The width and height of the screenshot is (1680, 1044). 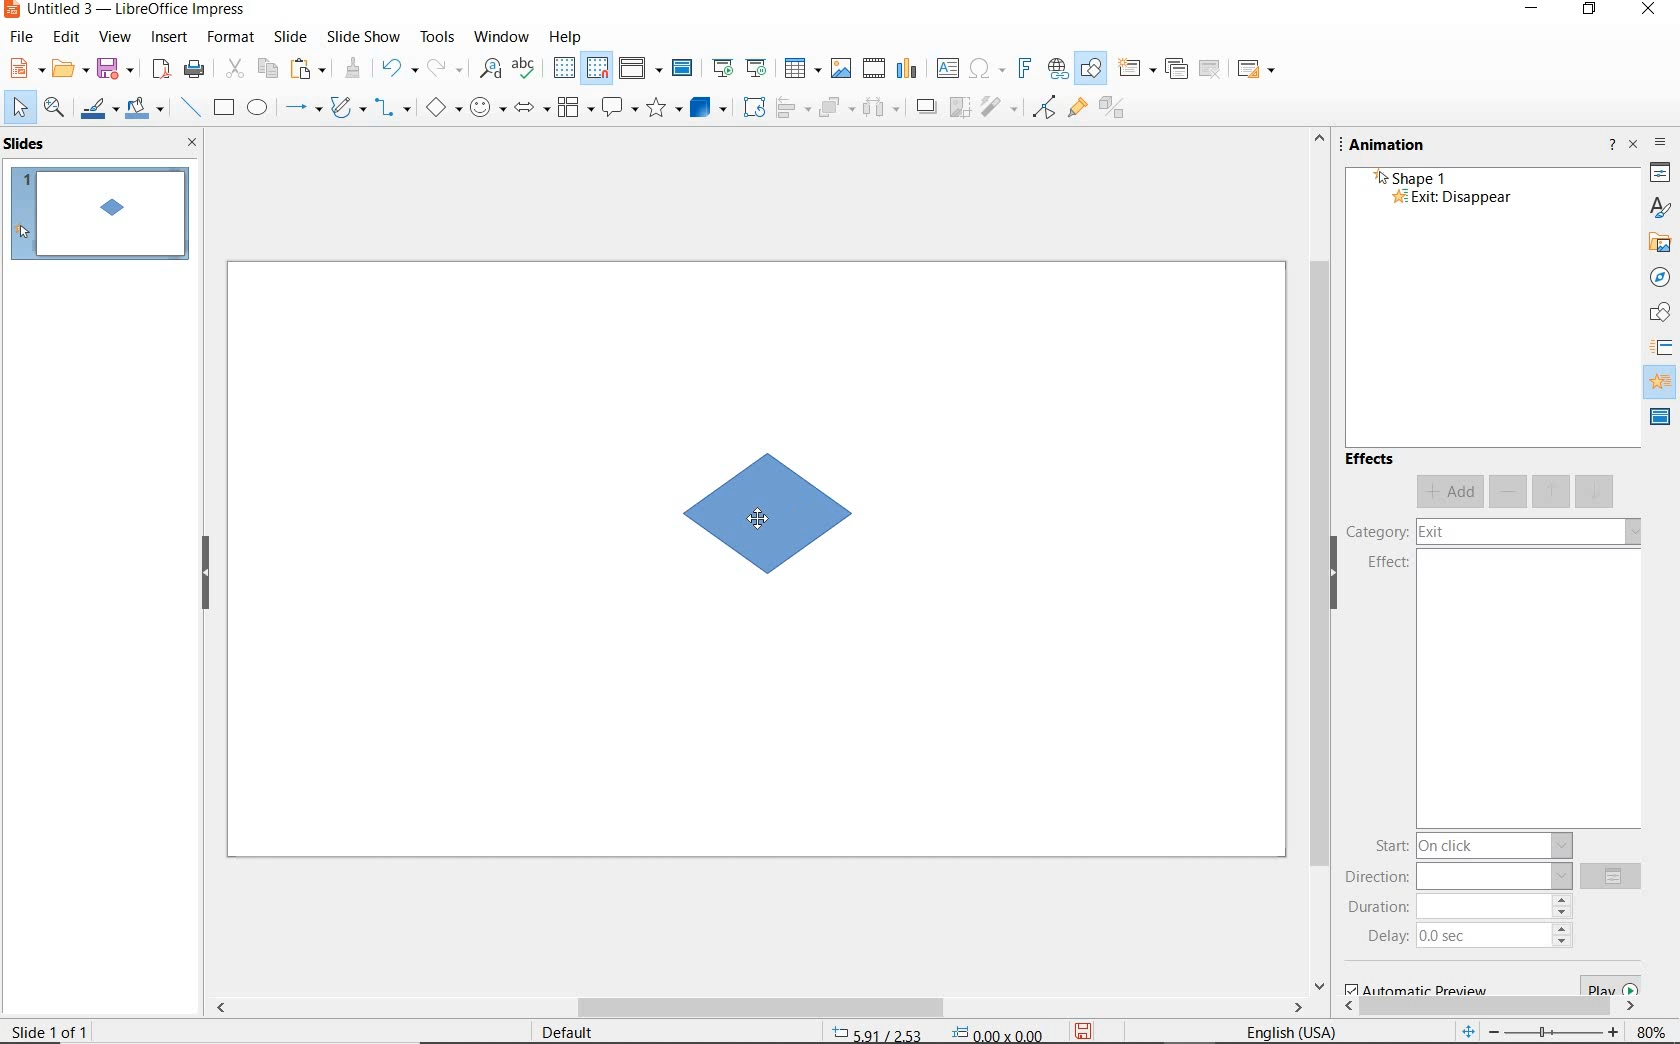 I want to click on hide, so click(x=205, y=575).